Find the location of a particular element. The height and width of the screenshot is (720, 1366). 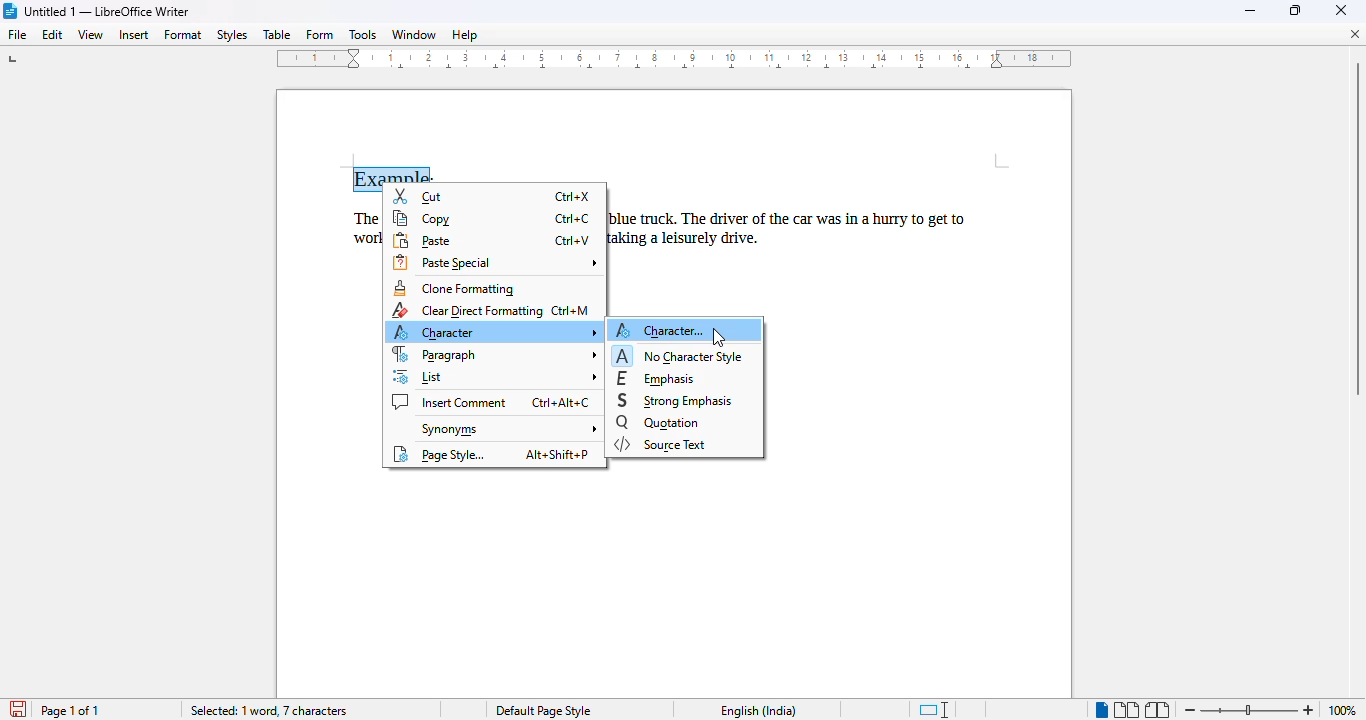

100% (zoom level) is located at coordinates (1344, 710).